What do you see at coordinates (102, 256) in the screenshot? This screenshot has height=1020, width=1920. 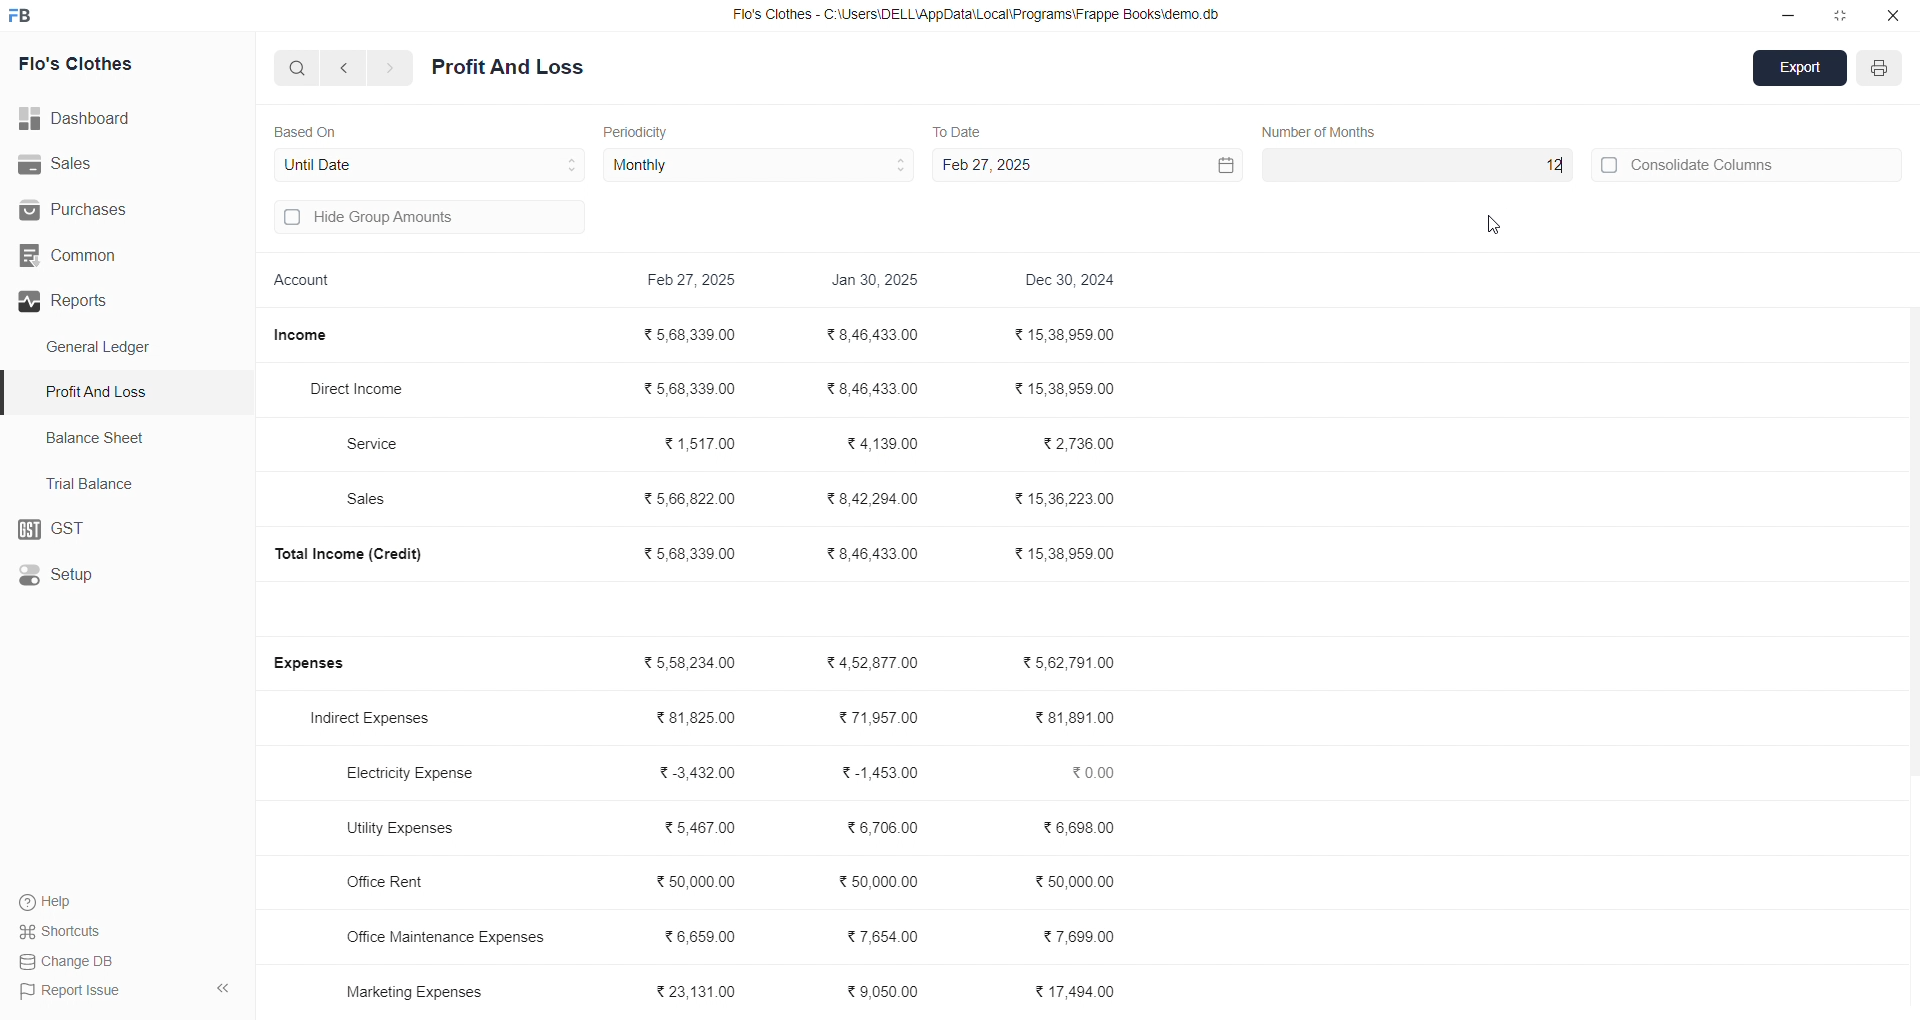 I see `Common` at bounding box center [102, 256].